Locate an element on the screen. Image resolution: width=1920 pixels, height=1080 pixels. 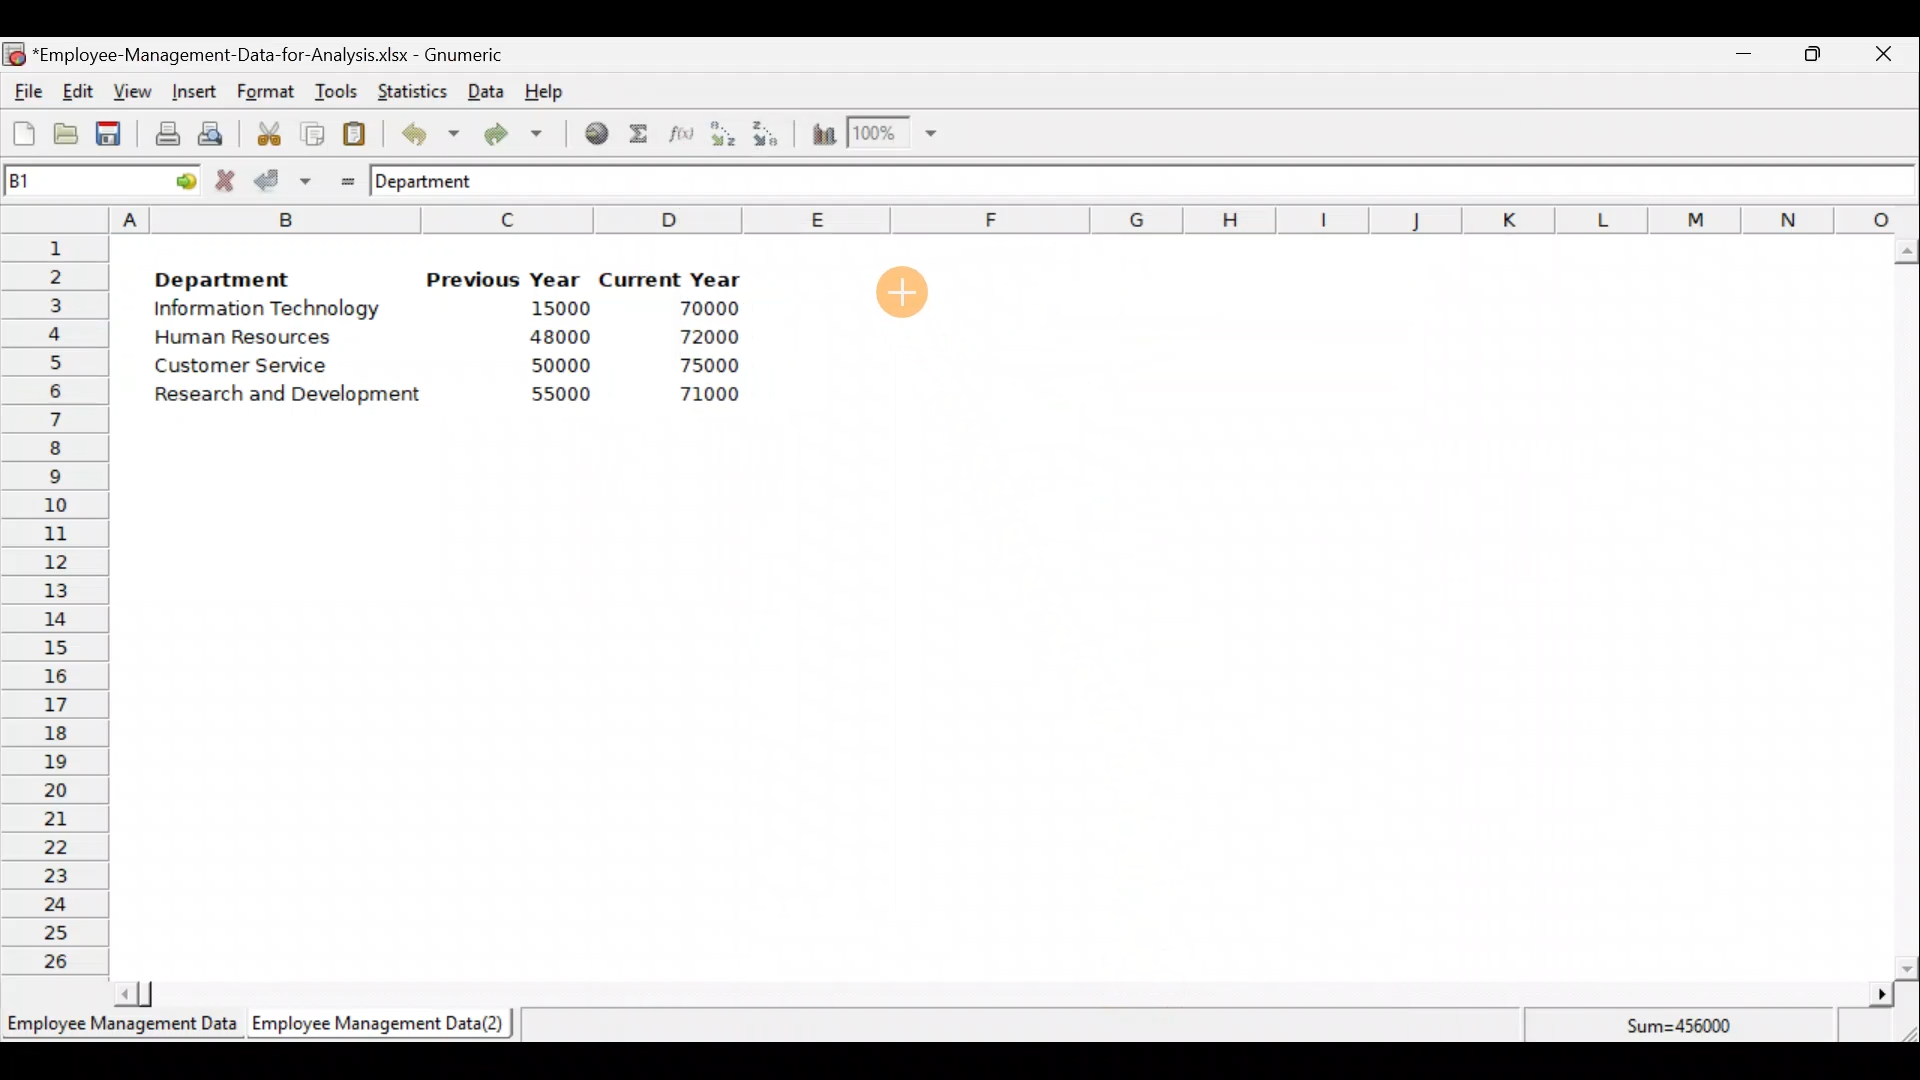
Edit is located at coordinates (79, 93).